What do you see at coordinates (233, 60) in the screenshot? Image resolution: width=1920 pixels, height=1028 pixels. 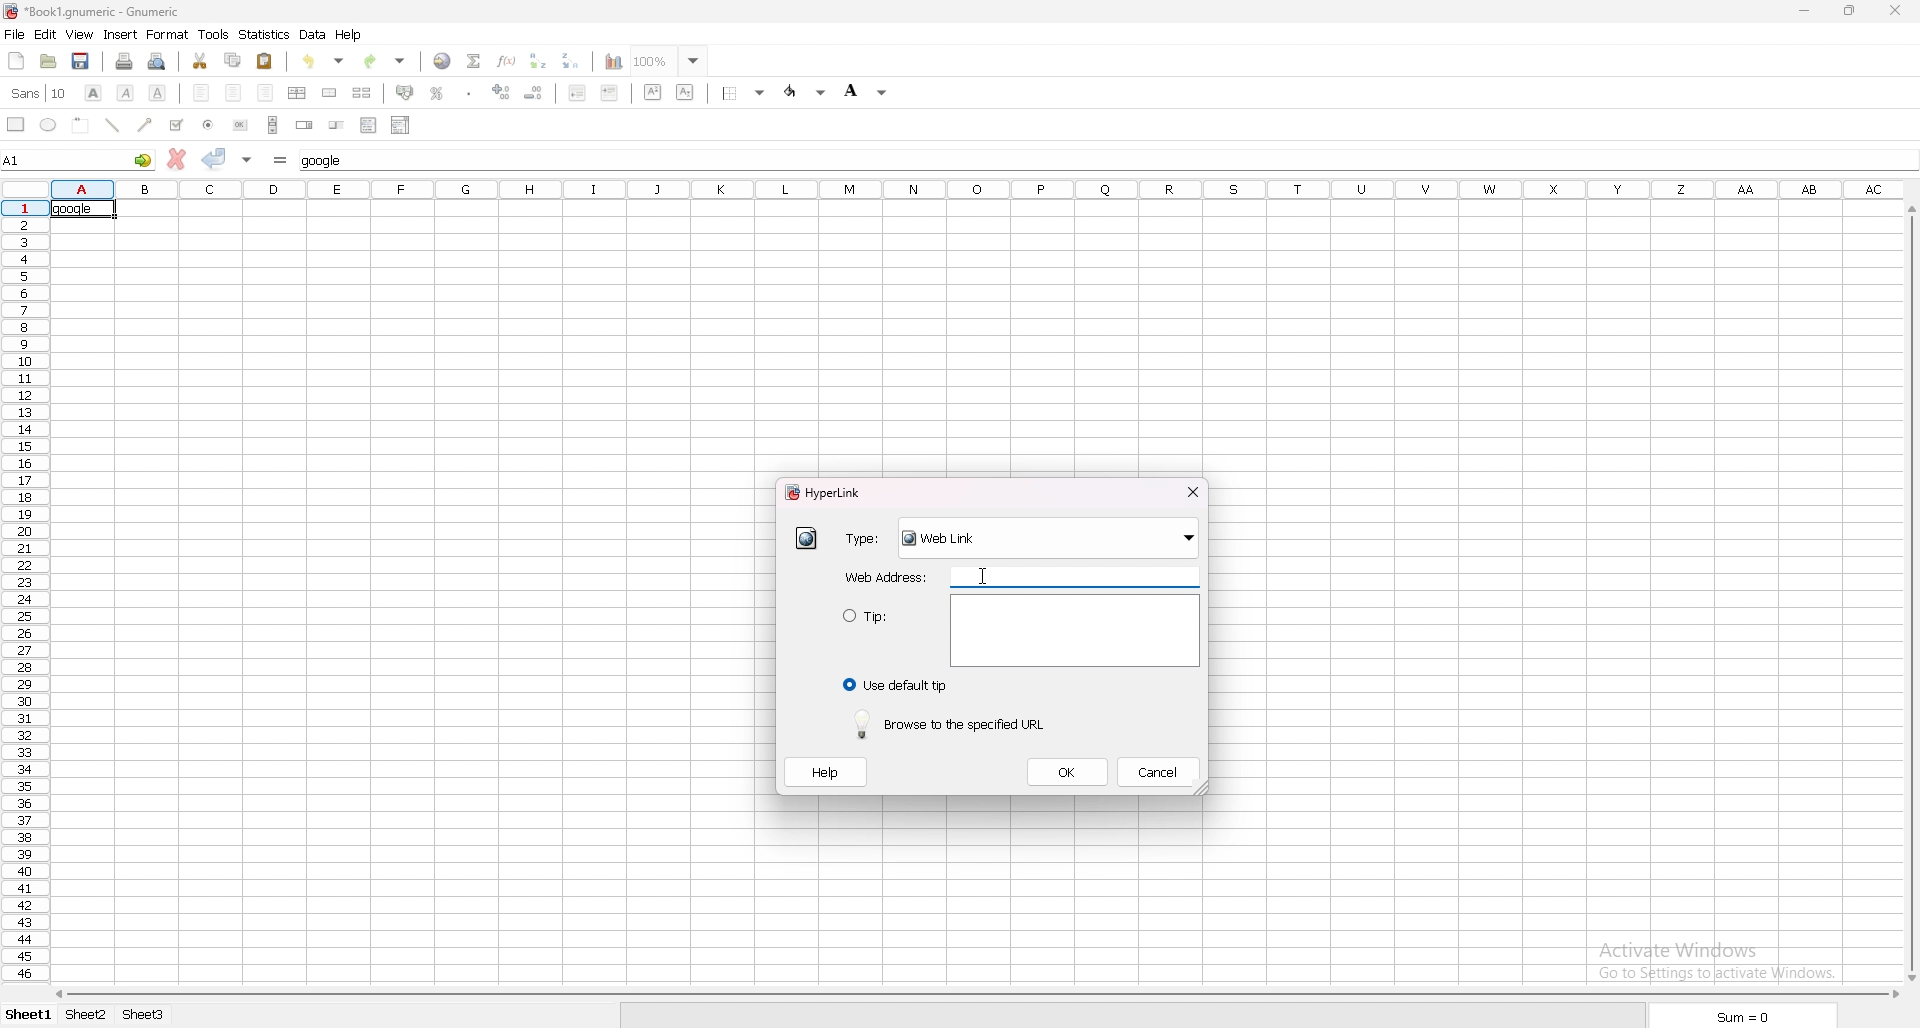 I see `copy` at bounding box center [233, 60].